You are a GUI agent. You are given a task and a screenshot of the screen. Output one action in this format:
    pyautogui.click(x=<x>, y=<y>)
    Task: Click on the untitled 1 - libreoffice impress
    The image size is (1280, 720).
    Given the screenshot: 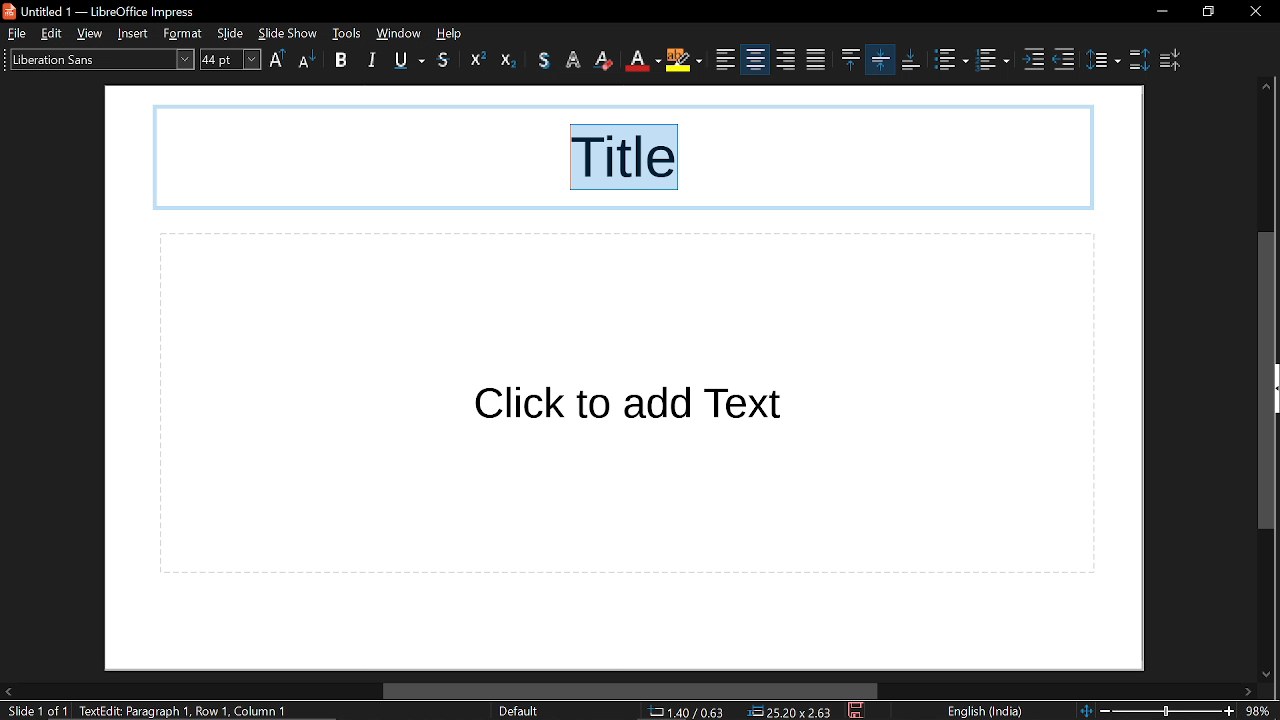 What is the action you would take?
    pyautogui.click(x=103, y=10)
    